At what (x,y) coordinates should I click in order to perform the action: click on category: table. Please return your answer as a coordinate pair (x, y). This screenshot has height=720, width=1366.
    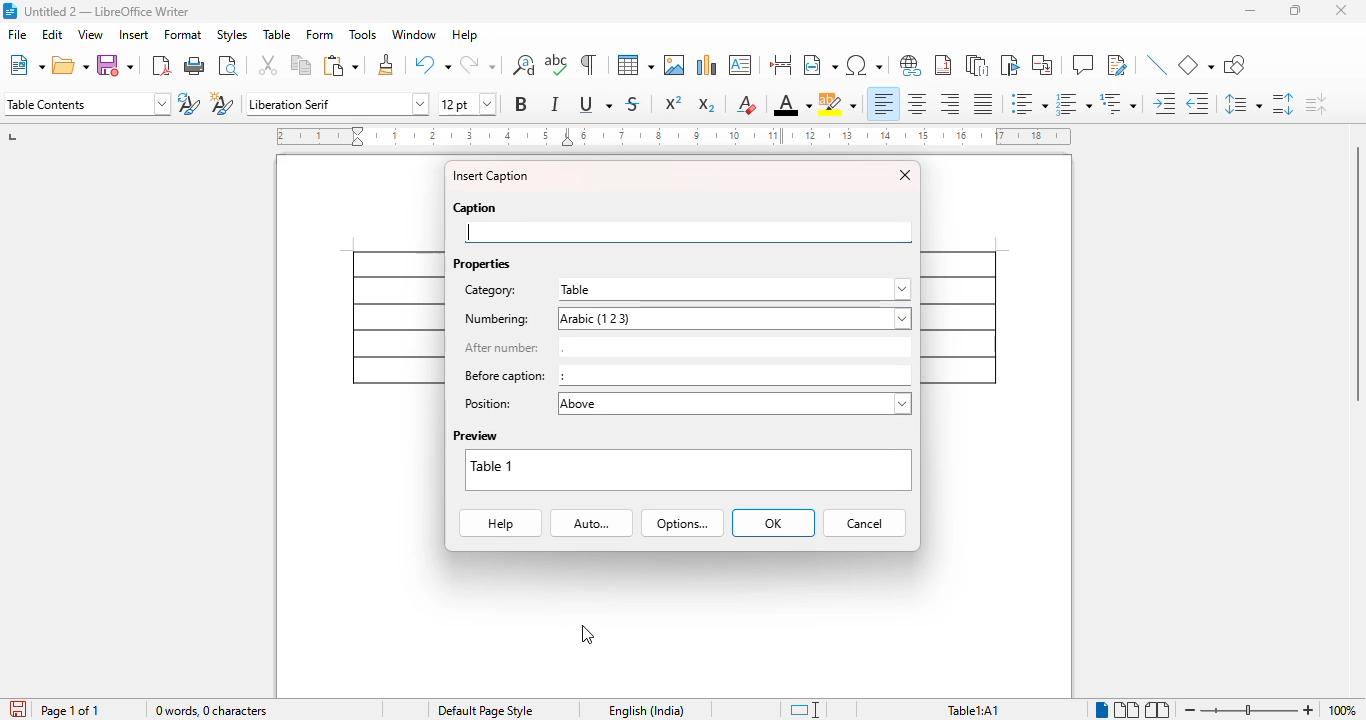
    Looking at the image, I should click on (685, 290).